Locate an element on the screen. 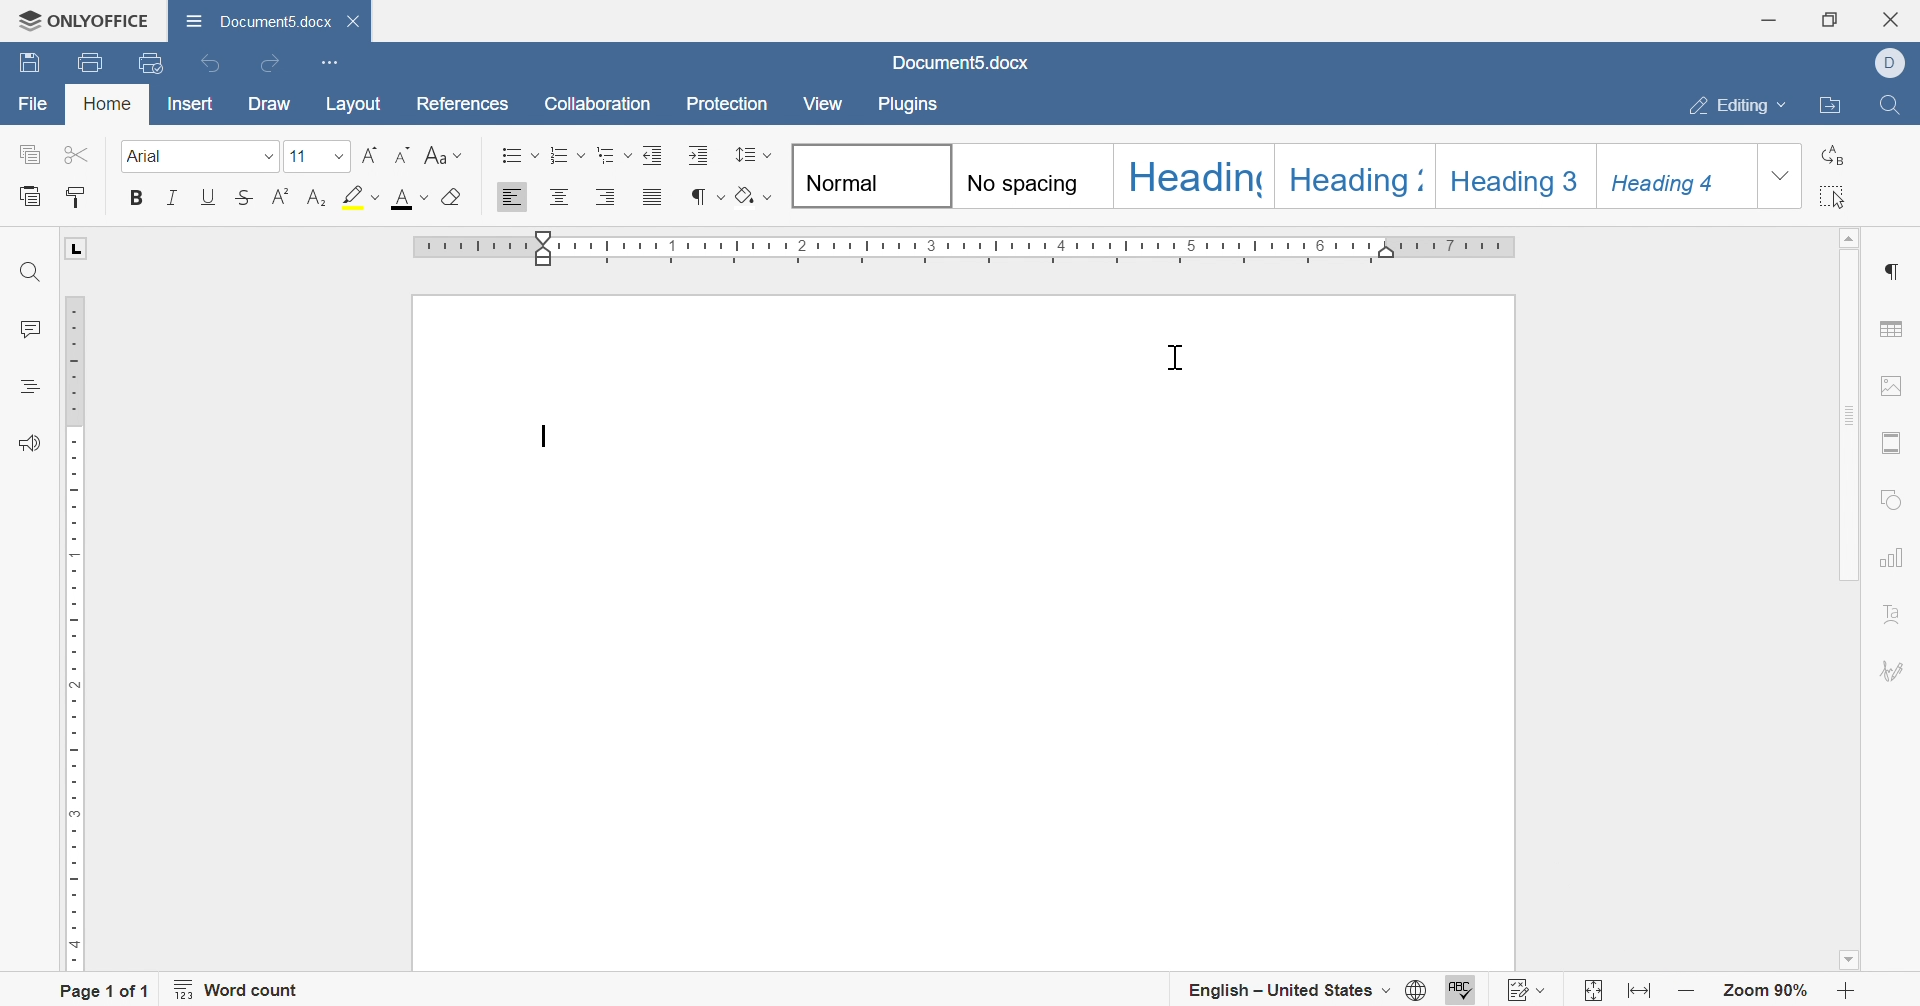  fit to page is located at coordinates (1589, 992).